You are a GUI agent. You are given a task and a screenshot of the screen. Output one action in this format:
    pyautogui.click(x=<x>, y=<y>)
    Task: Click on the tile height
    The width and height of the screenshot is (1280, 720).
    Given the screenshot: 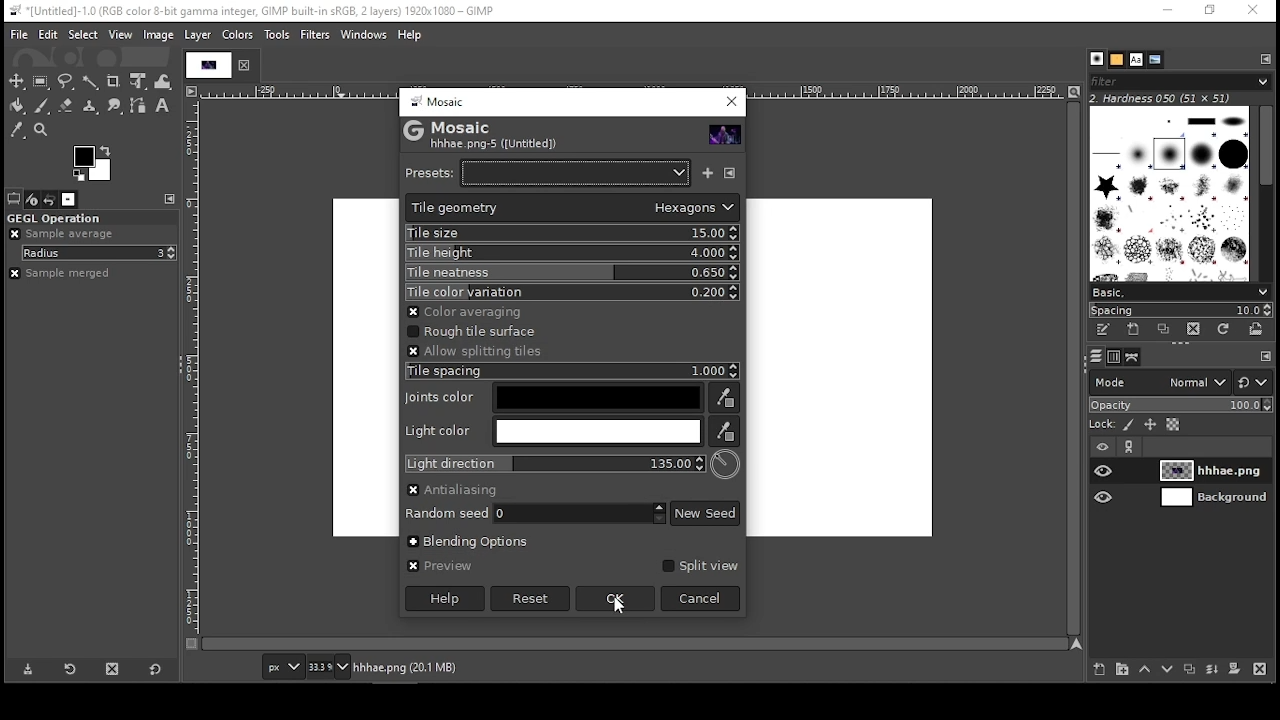 What is the action you would take?
    pyautogui.click(x=572, y=252)
    